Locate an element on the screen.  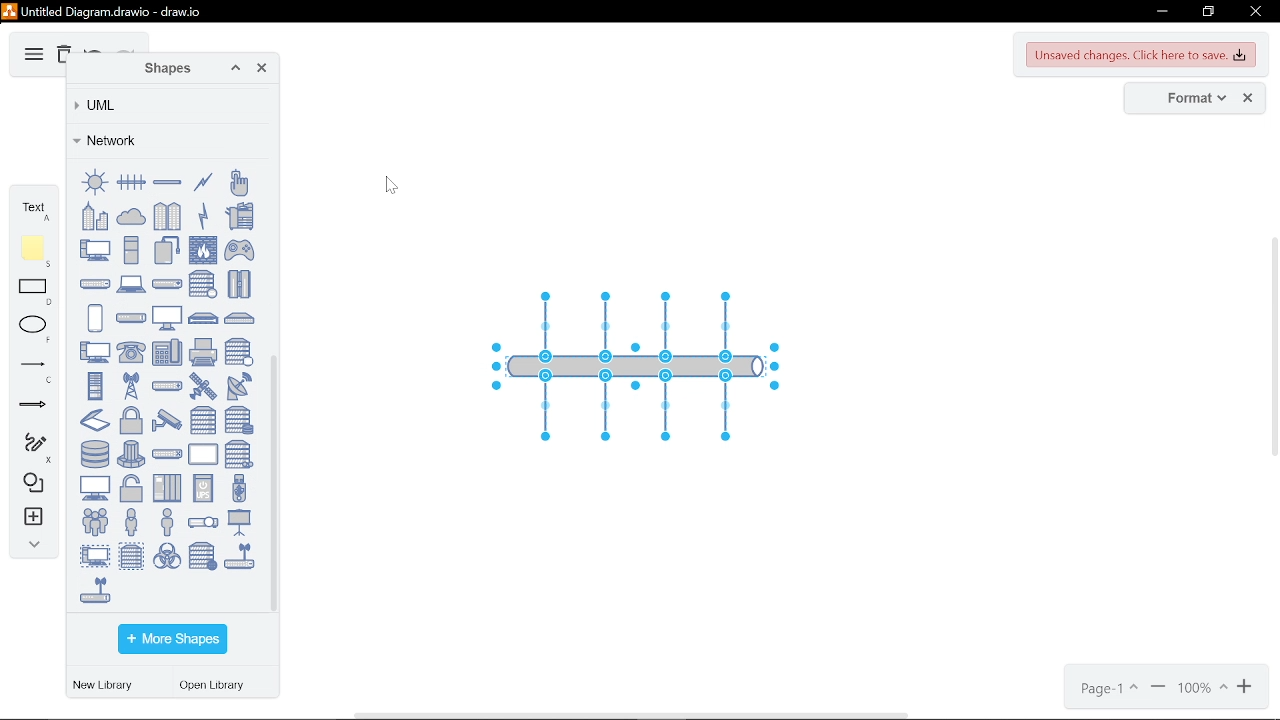
network diagram added is located at coordinates (648, 364).